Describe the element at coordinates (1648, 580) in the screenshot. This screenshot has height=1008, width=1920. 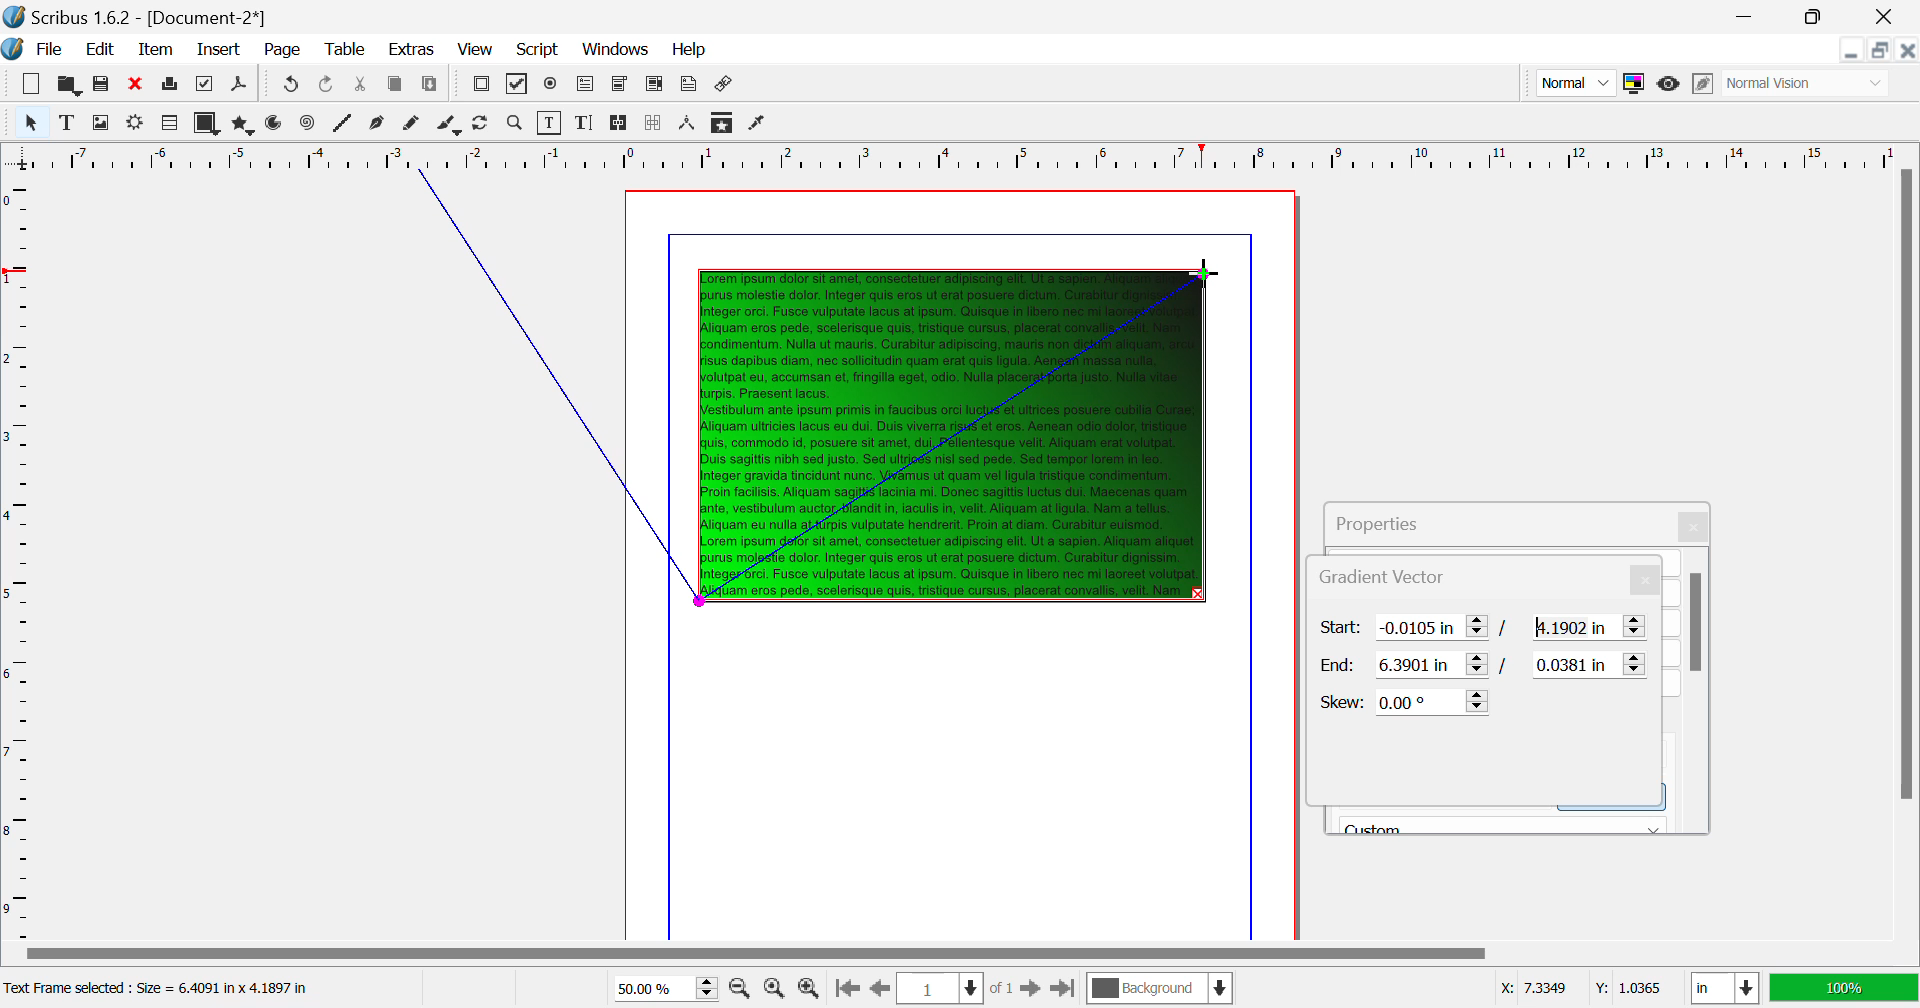
I see `Close` at that location.